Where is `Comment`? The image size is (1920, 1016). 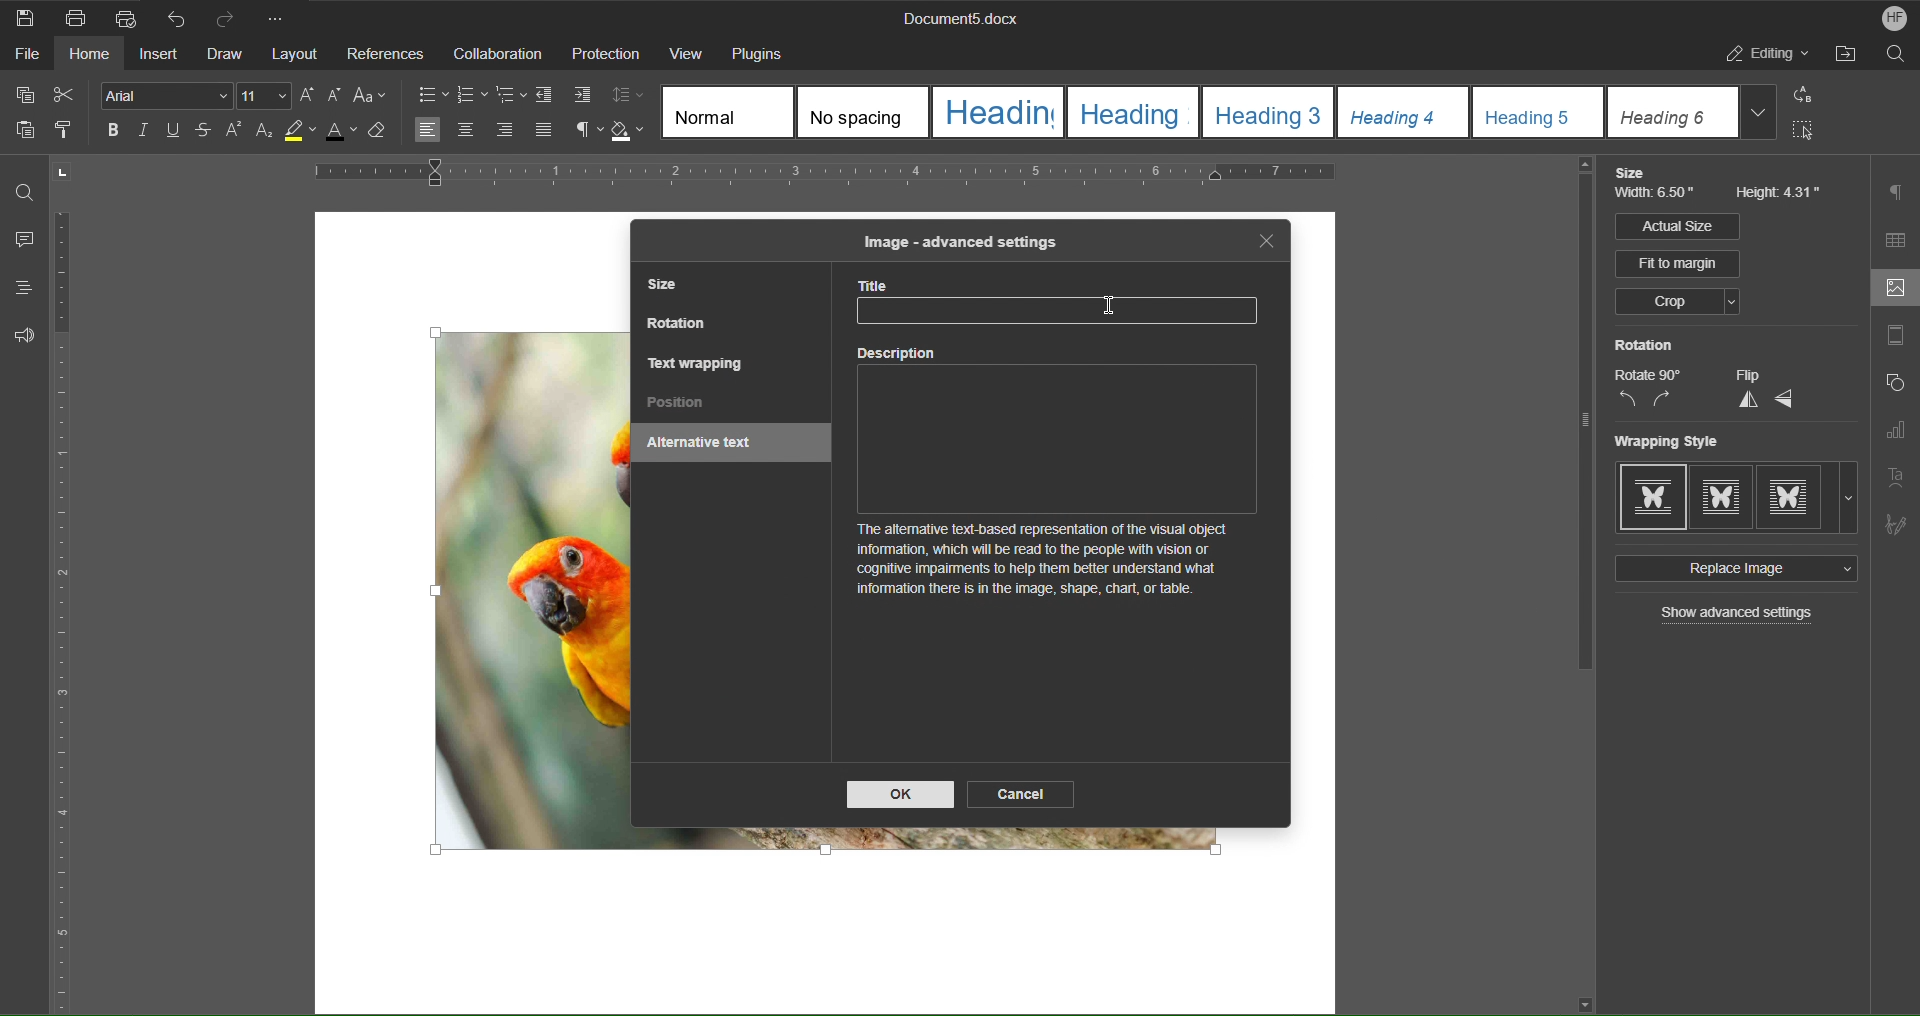
Comment is located at coordinates (20, 241).